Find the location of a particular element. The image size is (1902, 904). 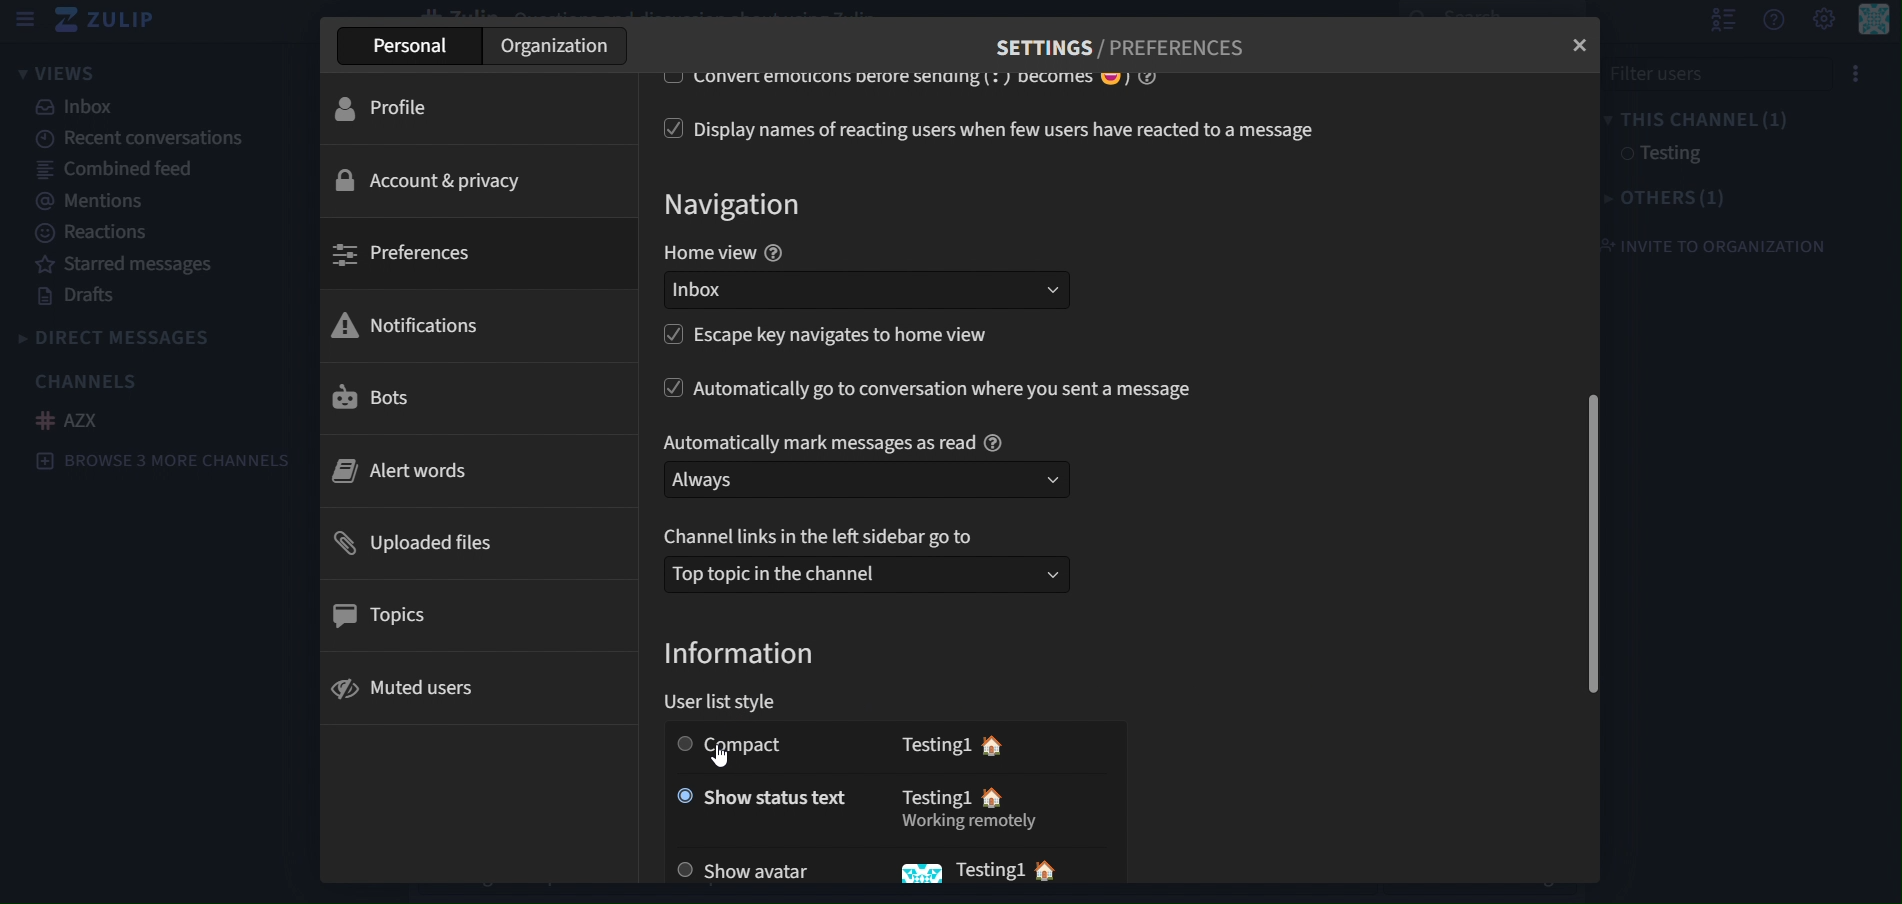

Testing 1 is located at coordinates (990, 869).